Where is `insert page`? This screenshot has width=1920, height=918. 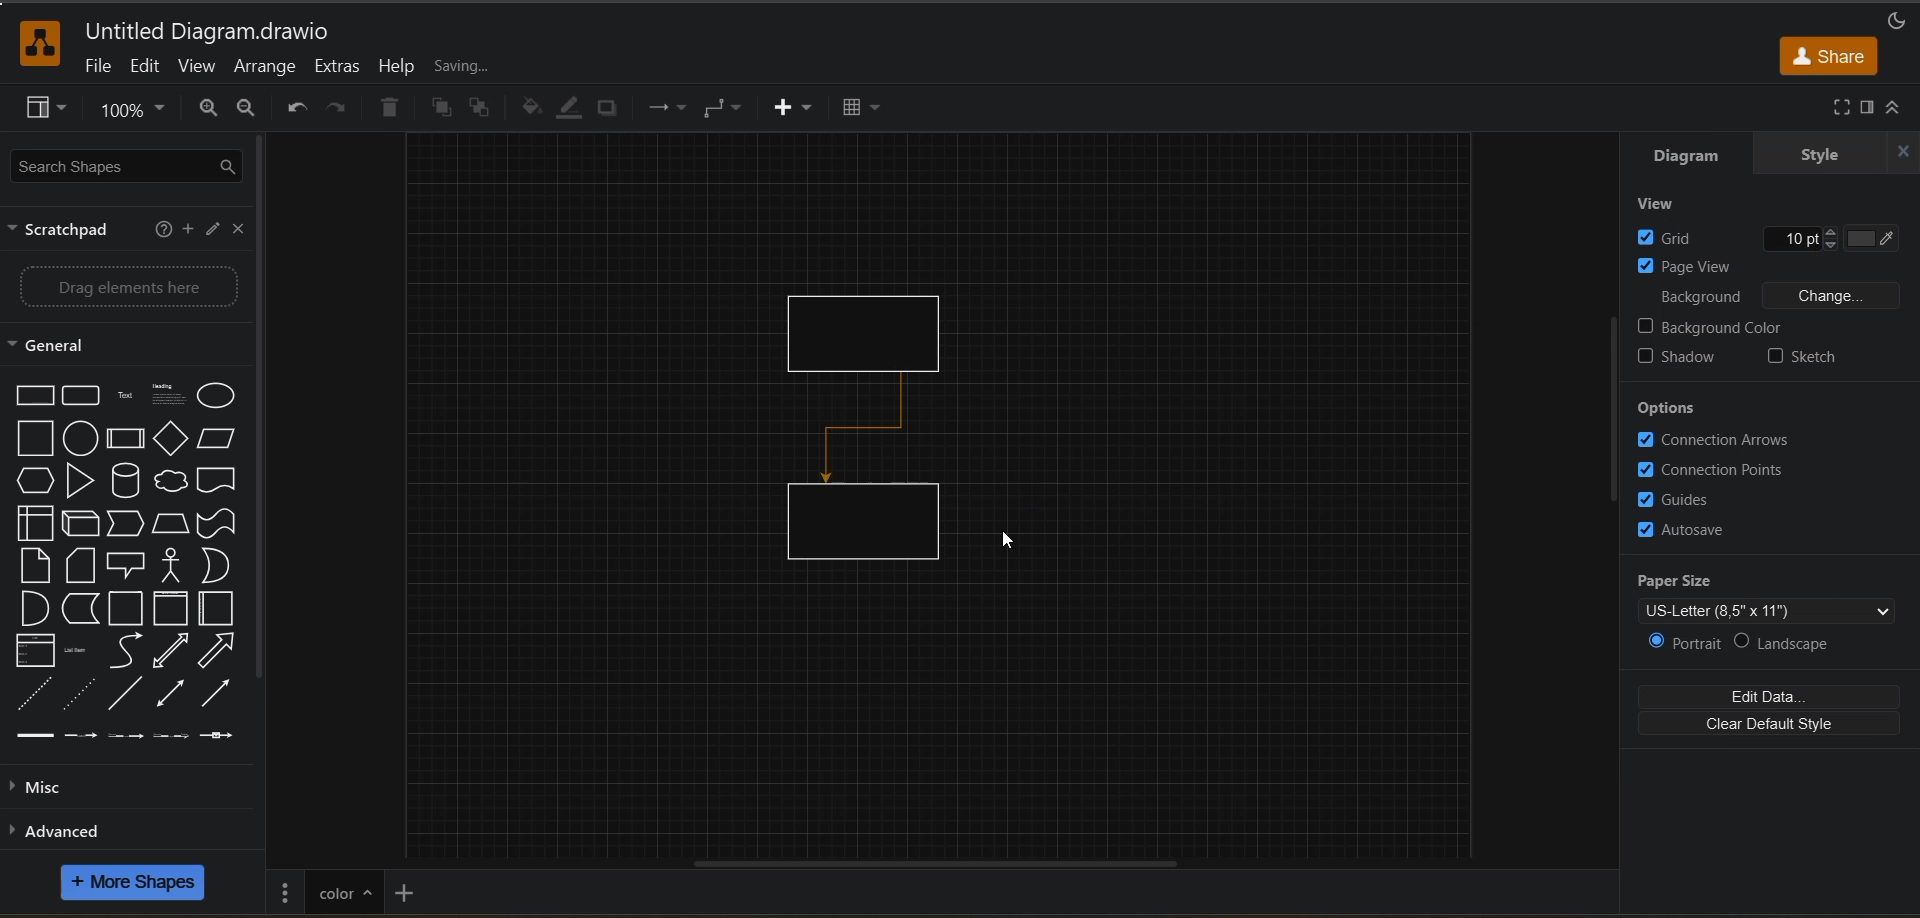
insert page is located at coordinates (407, 891).